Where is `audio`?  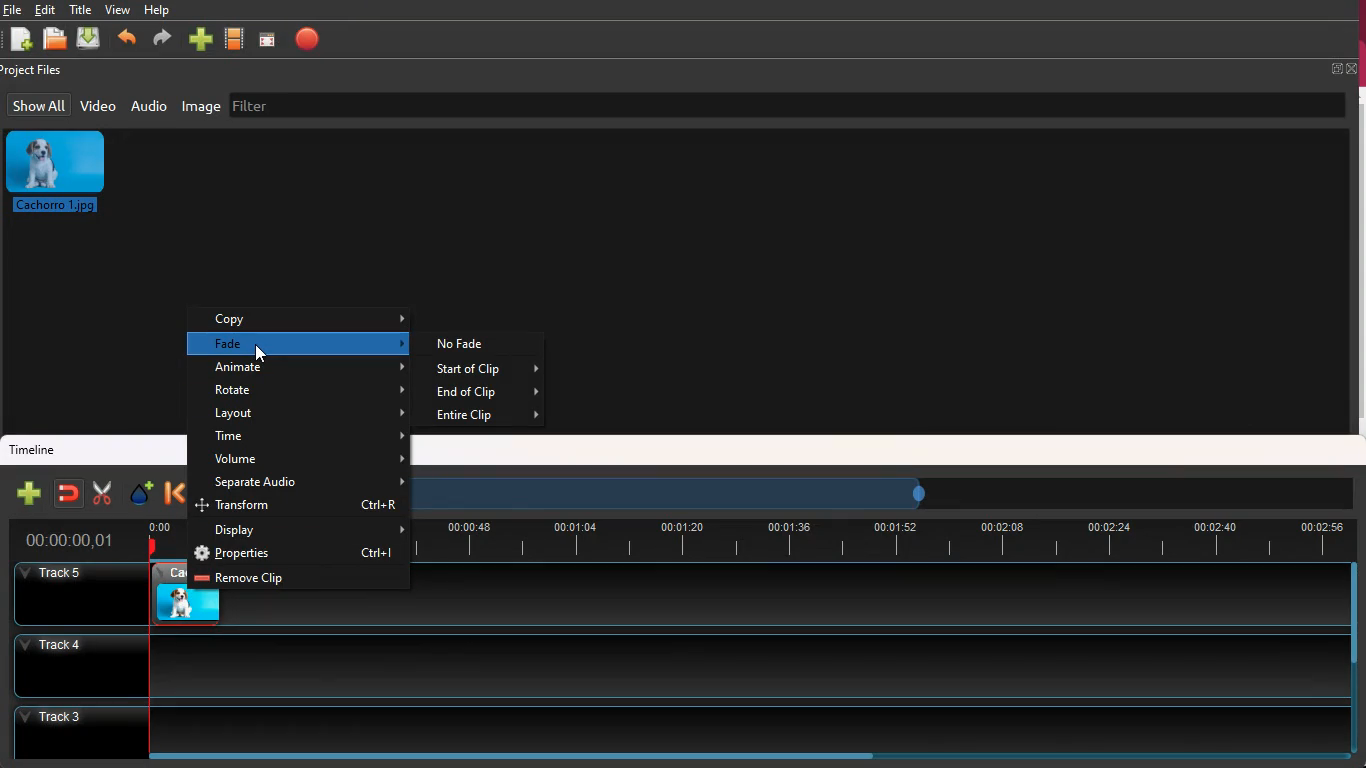 audio is located at coordinates (151, 108).